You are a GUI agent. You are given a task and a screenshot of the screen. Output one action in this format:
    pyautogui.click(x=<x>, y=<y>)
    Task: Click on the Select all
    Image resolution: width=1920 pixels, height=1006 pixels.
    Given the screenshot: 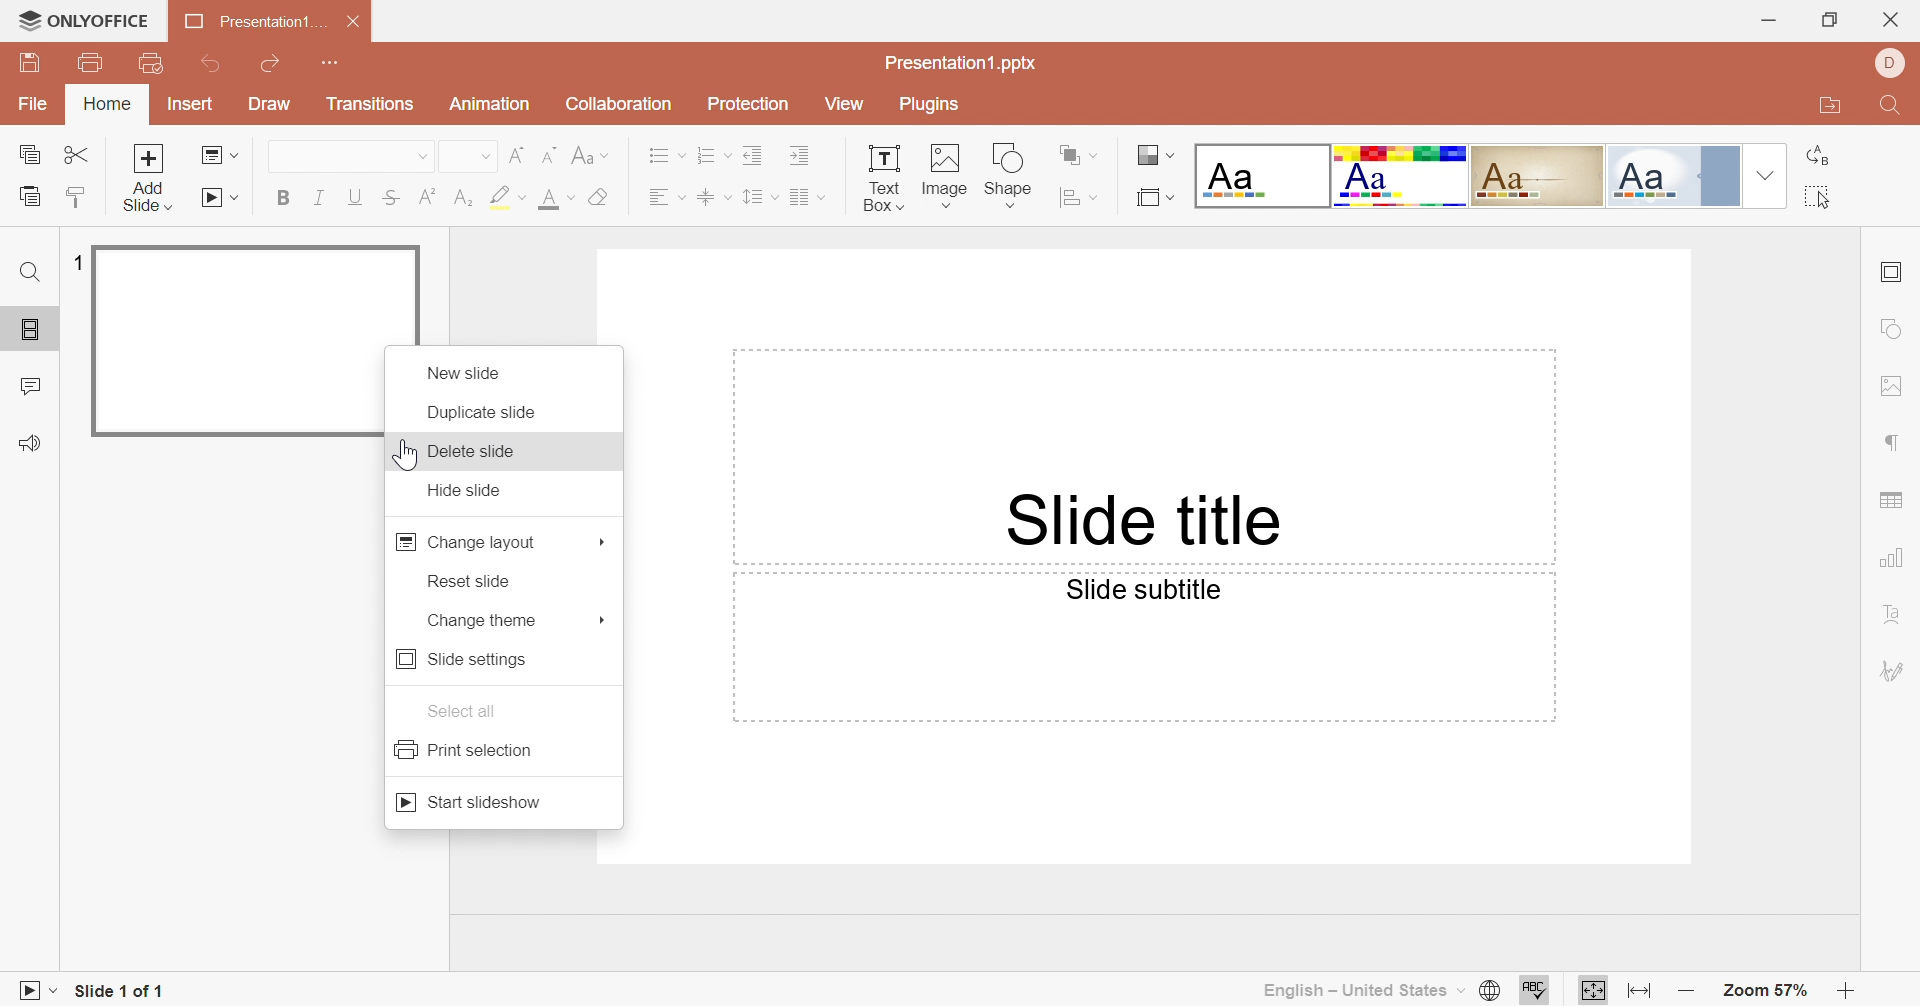 What is the action you would take?
    pyautogui.click(x=1817, y=197)
    